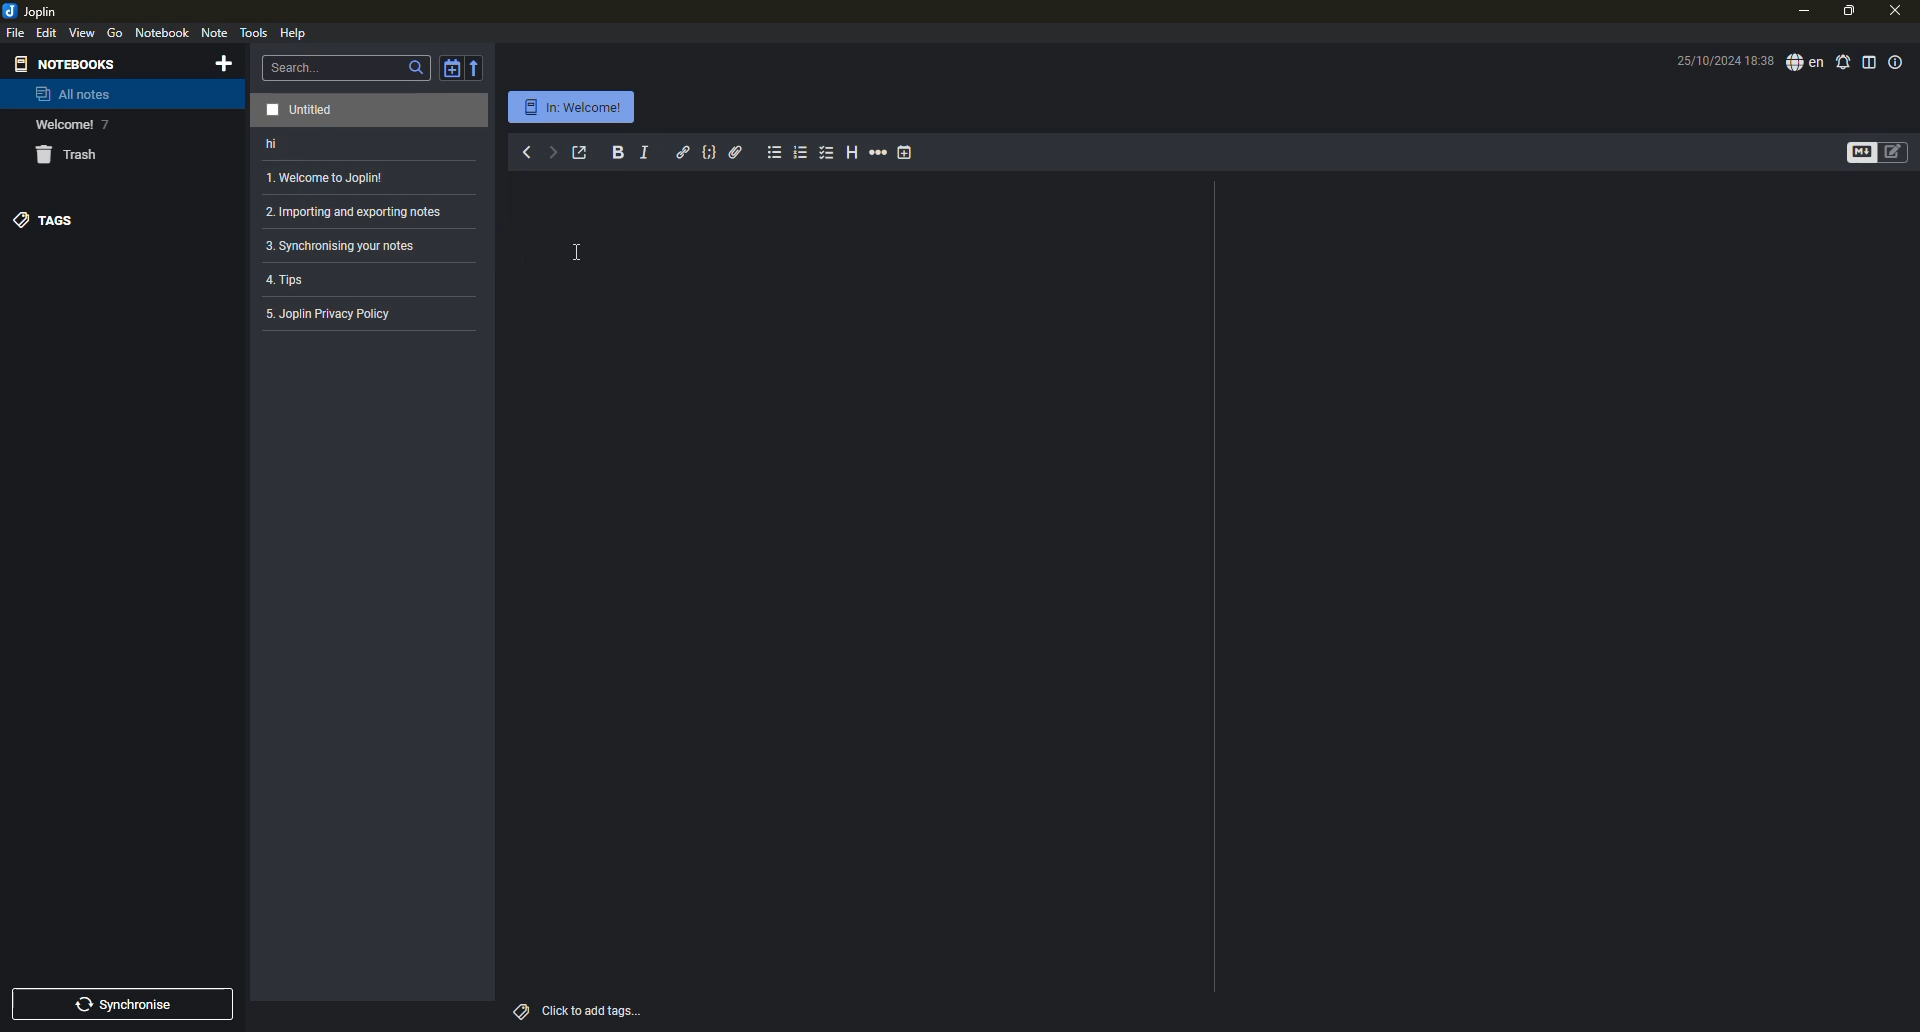 Image resolution: width=1920 pixels, height=1032 pixels. Describe the element at coordinates (736, 151) in the screenshot. I see `attach file` at that location.